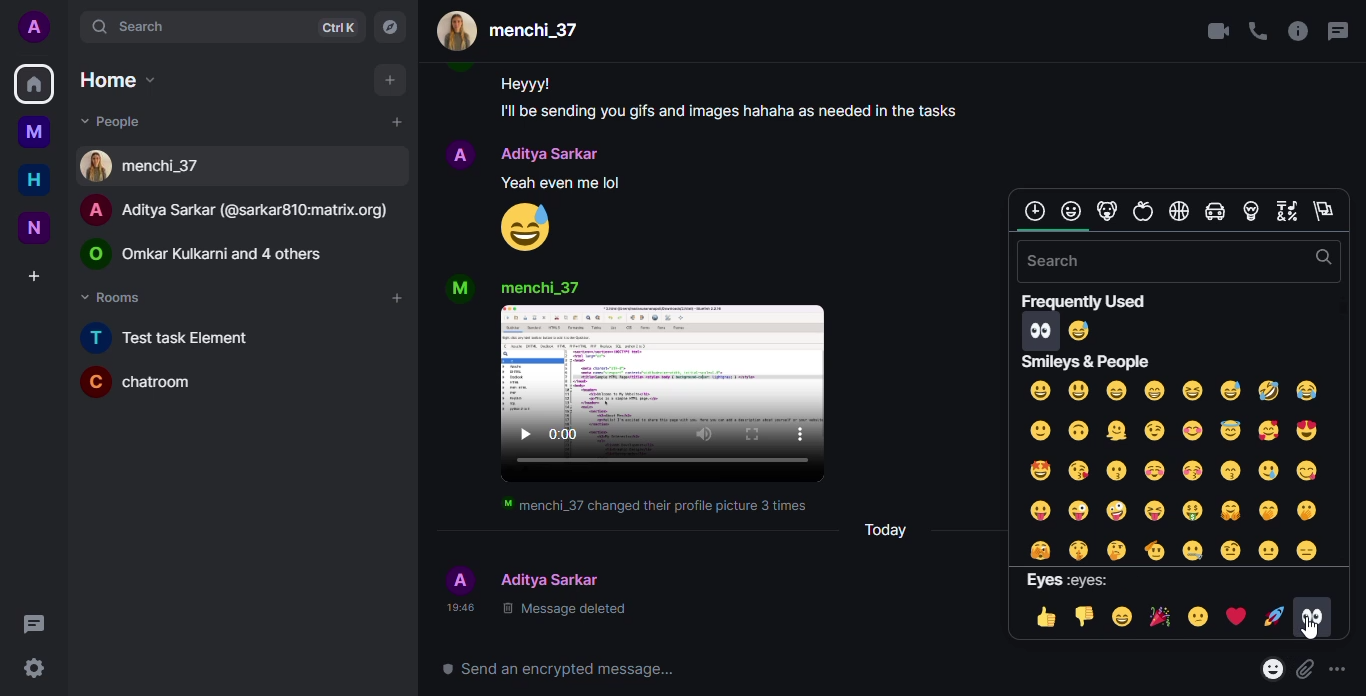  What do you see at coordinates (121, 26) in the screenshot?
I see `search` at bounding box center [121, 26].